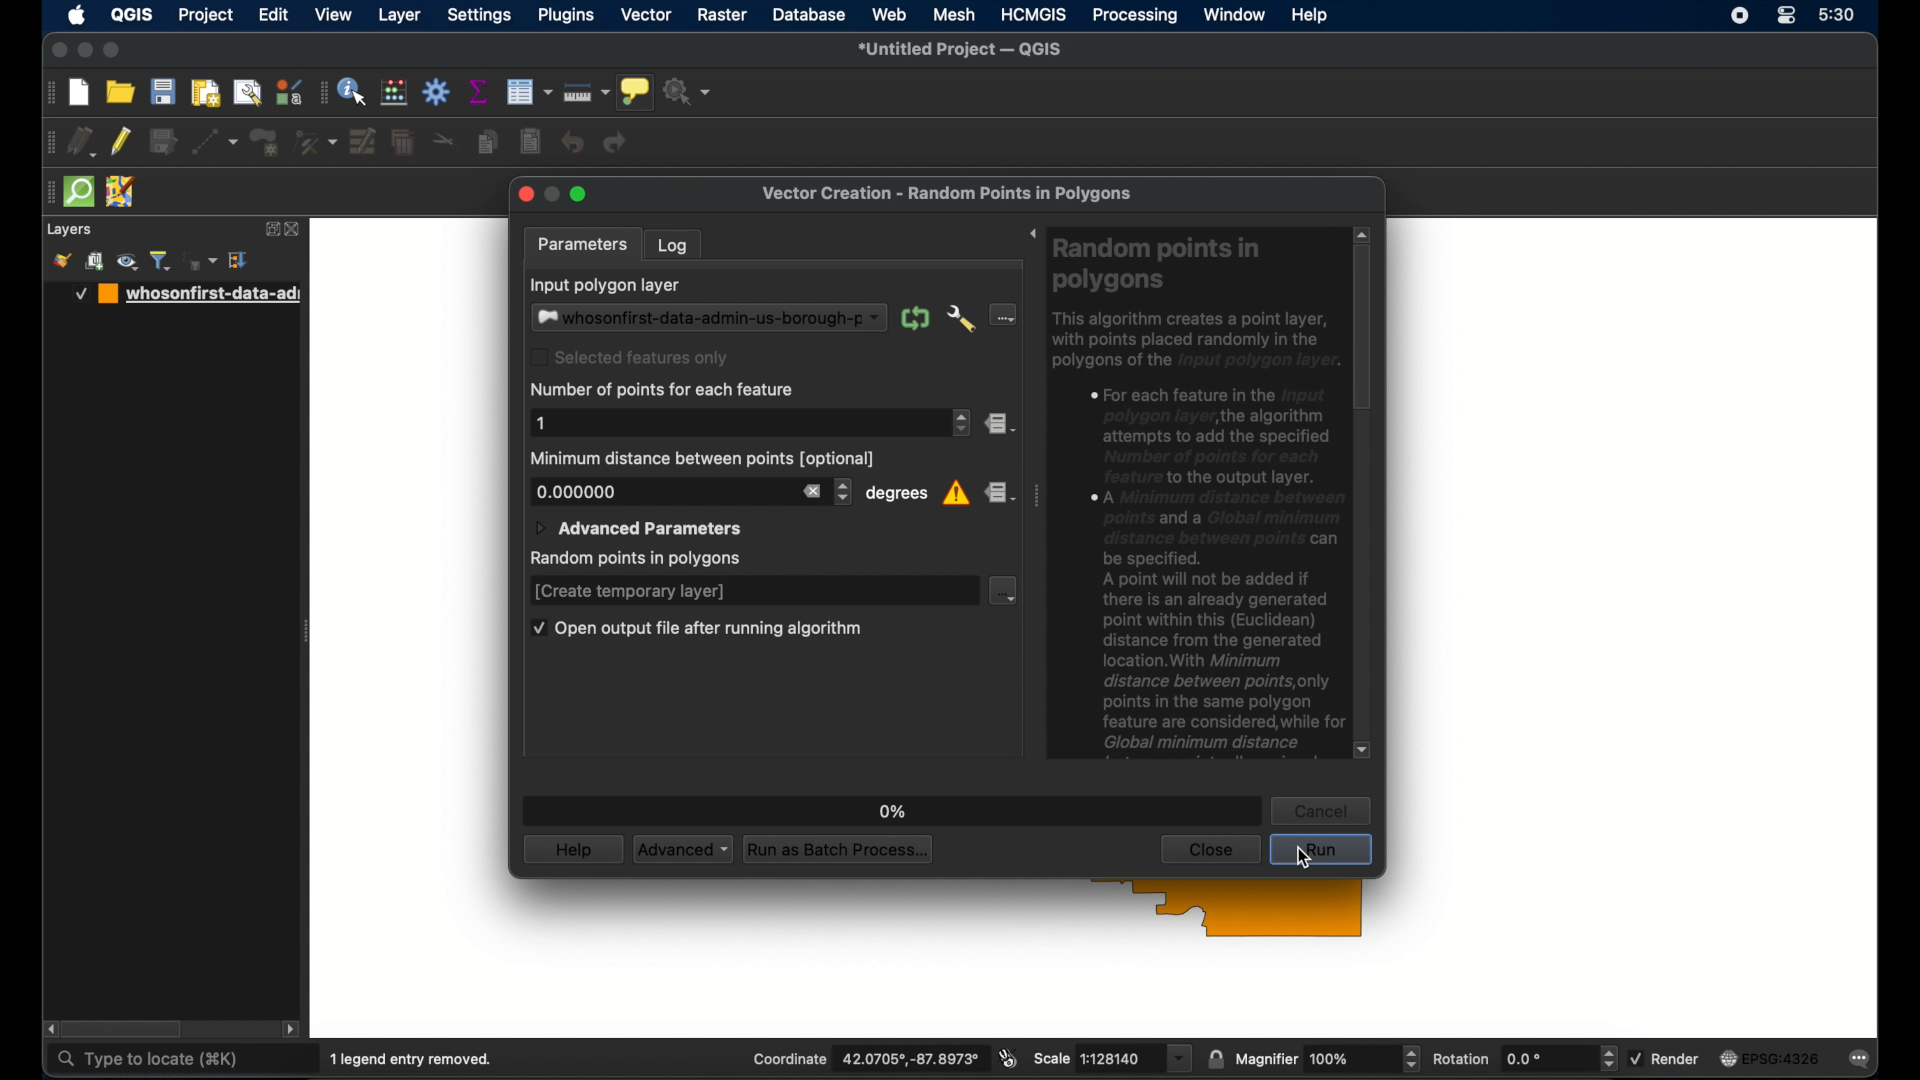  Describe the element at coordinates (961, 317) in the screenshot. I see `advanced options` at that location.